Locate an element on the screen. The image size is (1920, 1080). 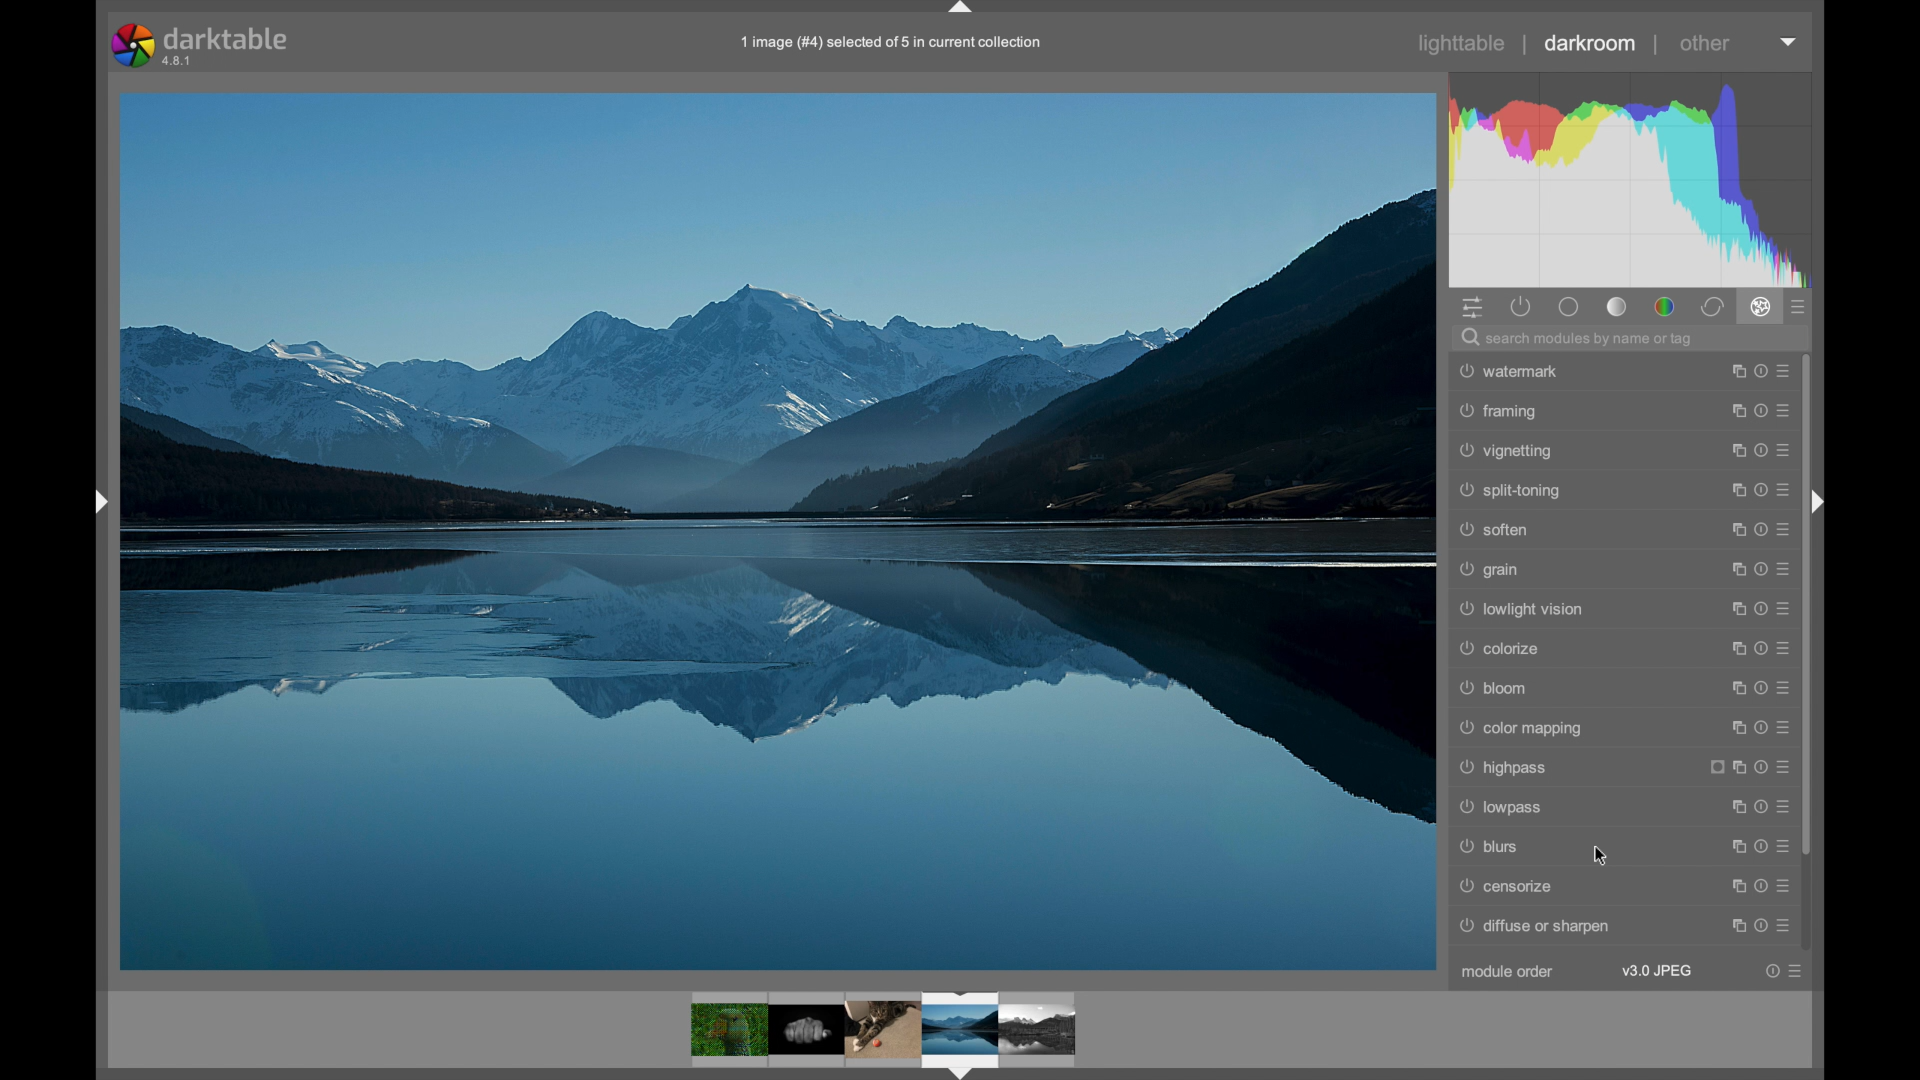
censorize is located at coordinates (1508, 886).